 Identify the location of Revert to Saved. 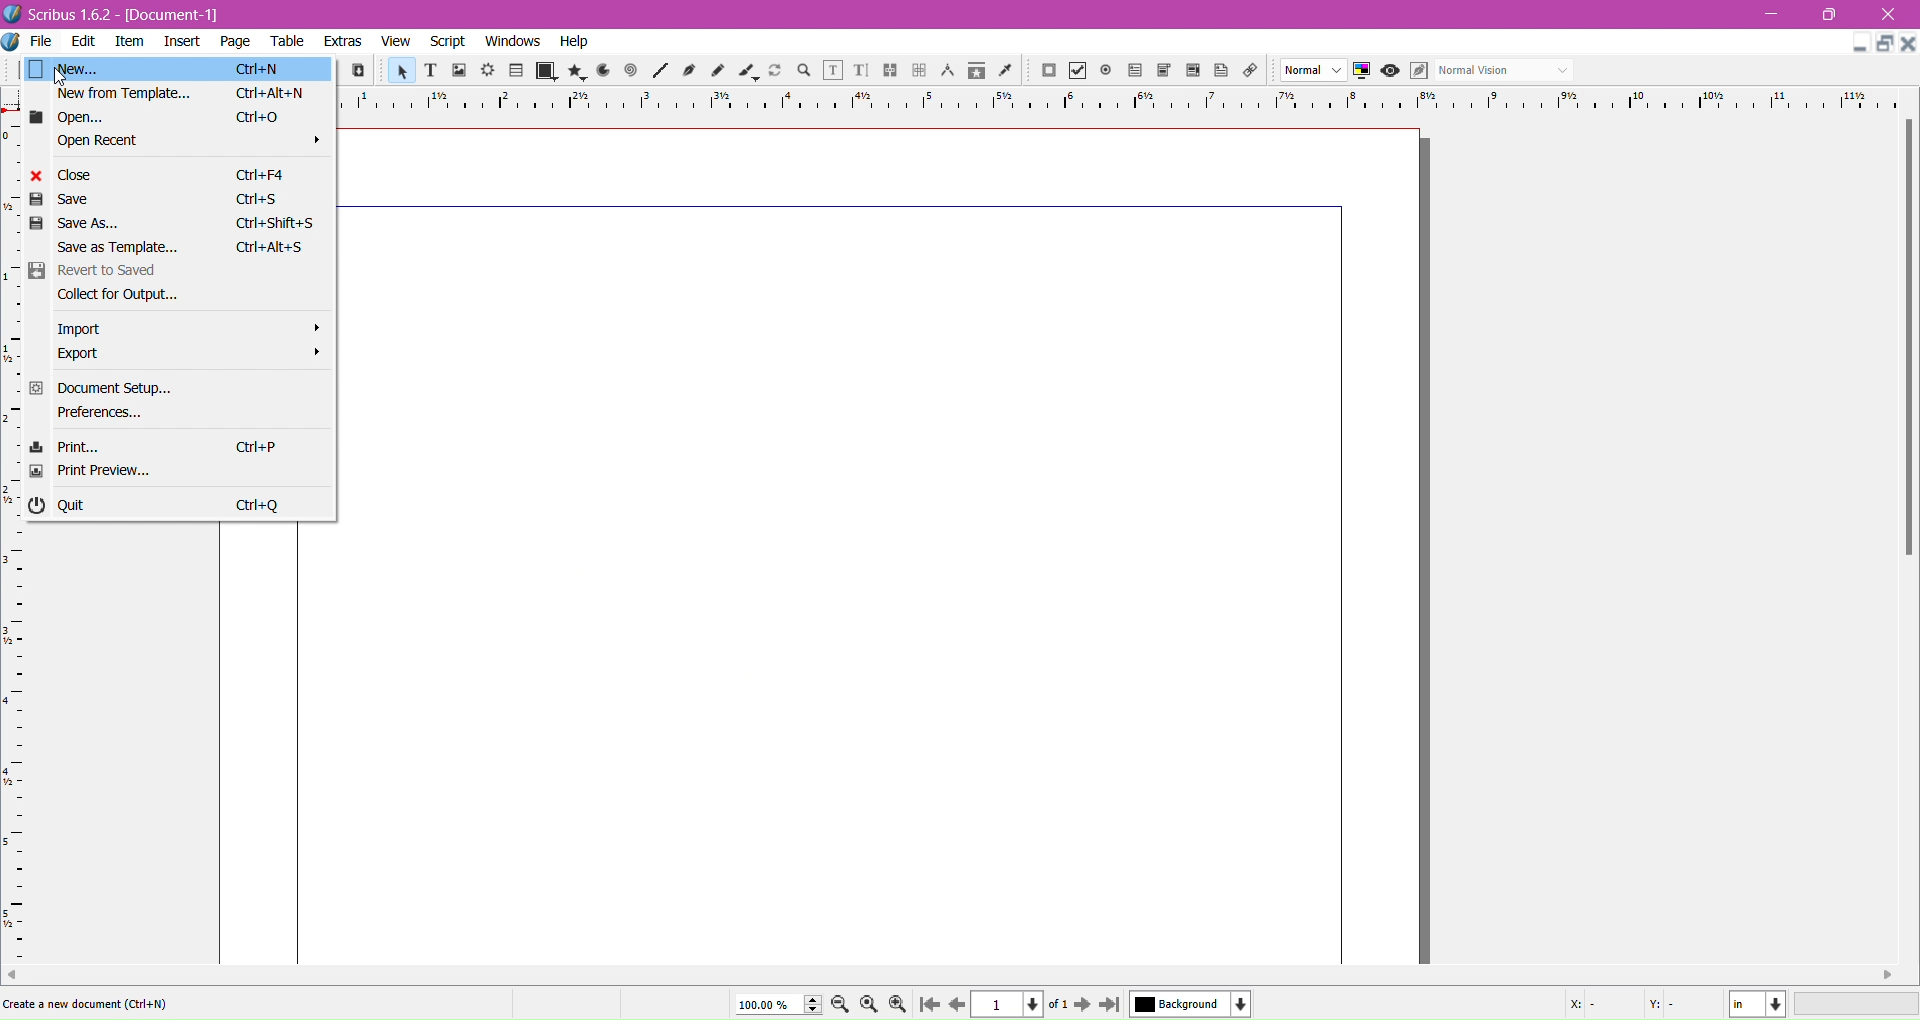
(182, 273).